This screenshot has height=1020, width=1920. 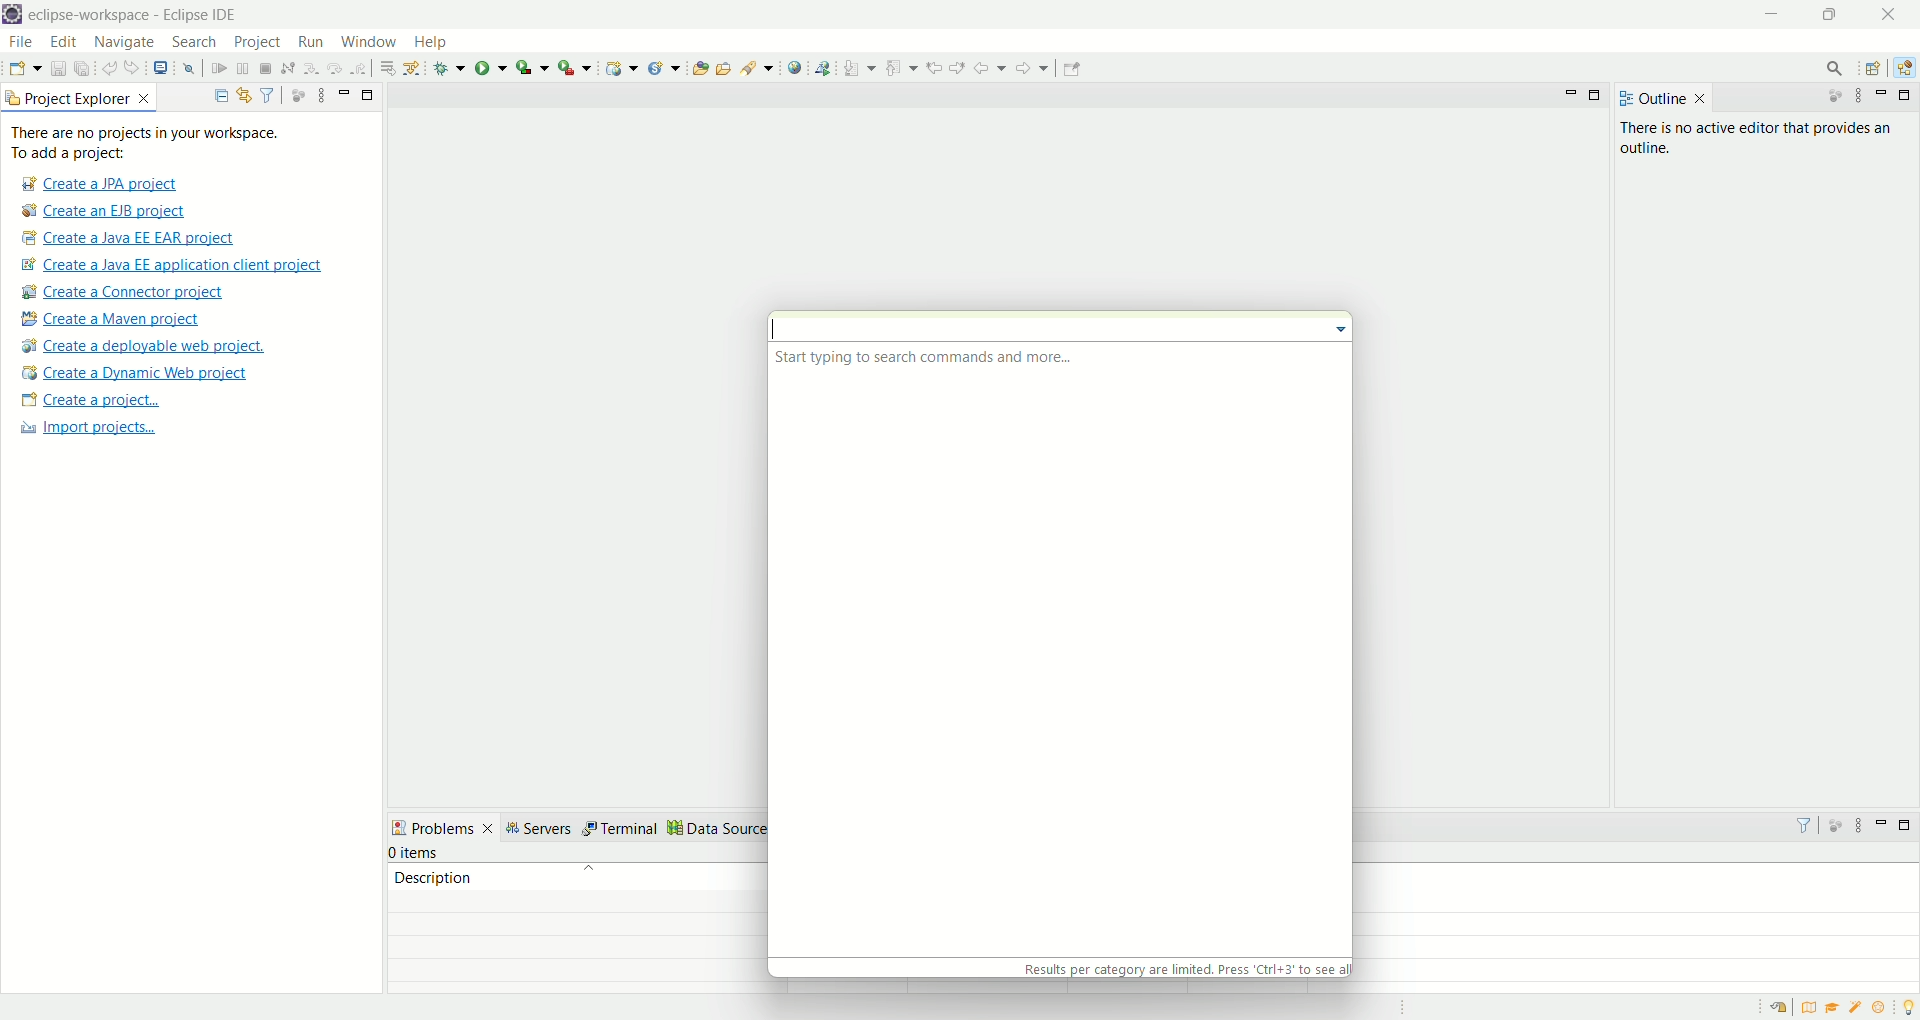 I want to click on maximize, so click(x=1598, y=96).